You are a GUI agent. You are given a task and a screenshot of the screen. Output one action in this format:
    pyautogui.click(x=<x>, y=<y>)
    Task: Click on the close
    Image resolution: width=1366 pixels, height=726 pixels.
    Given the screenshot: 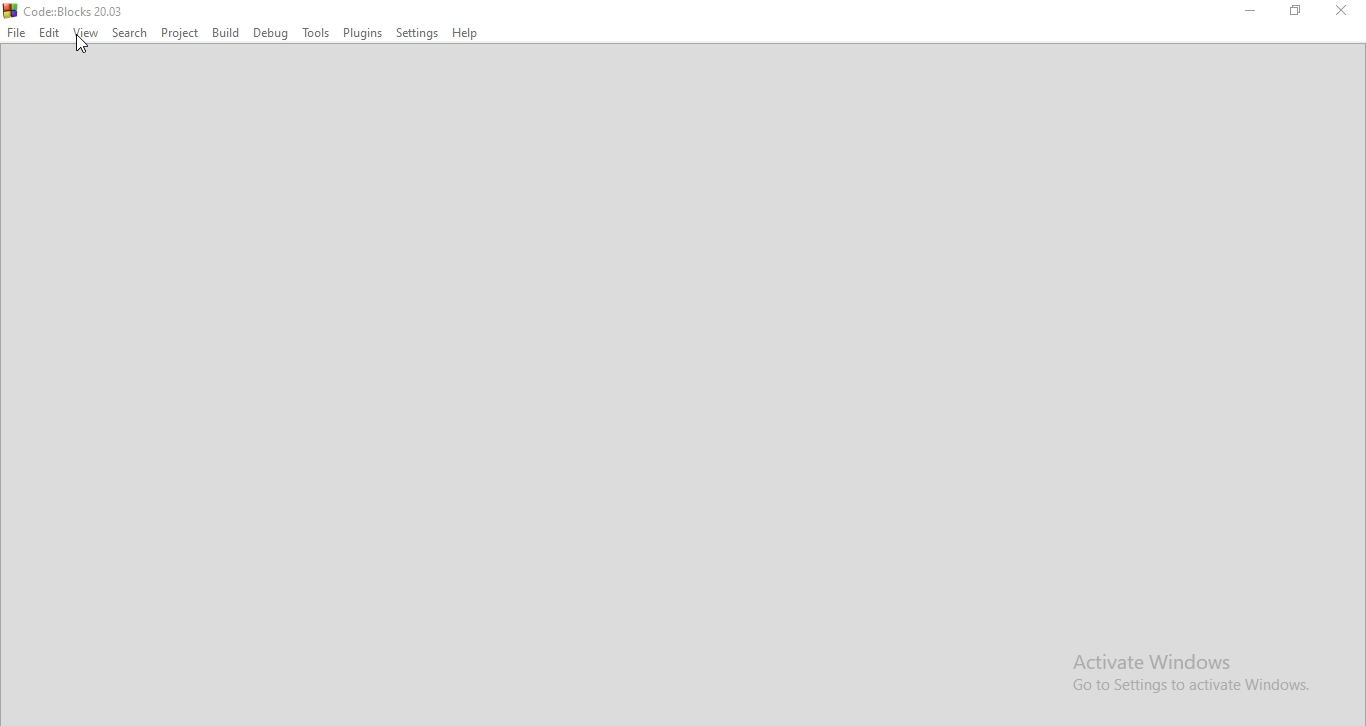 What is the action you would take?
    pyautogui.click(x=1341, y=12)
    